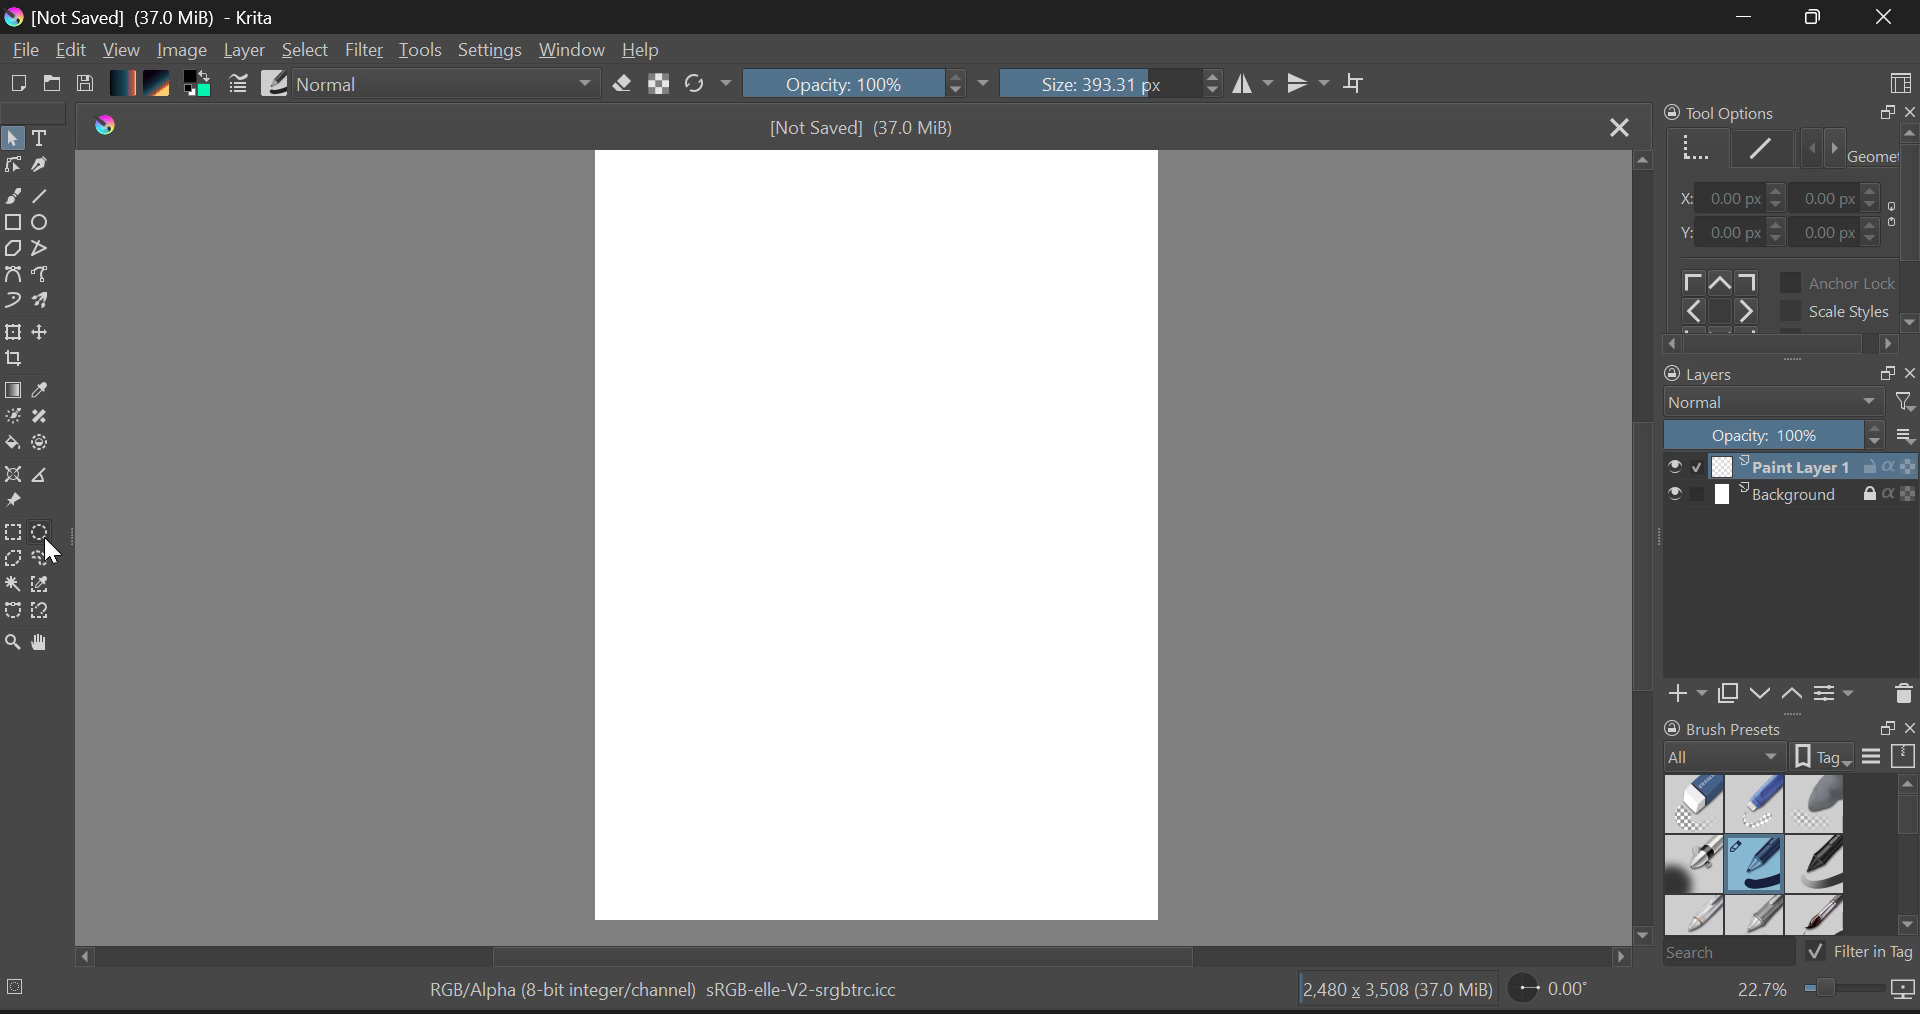 The image size is (1920, 1014). Describe the element at coordinates (24, 53) in the screenshot. I see `File` at that location.